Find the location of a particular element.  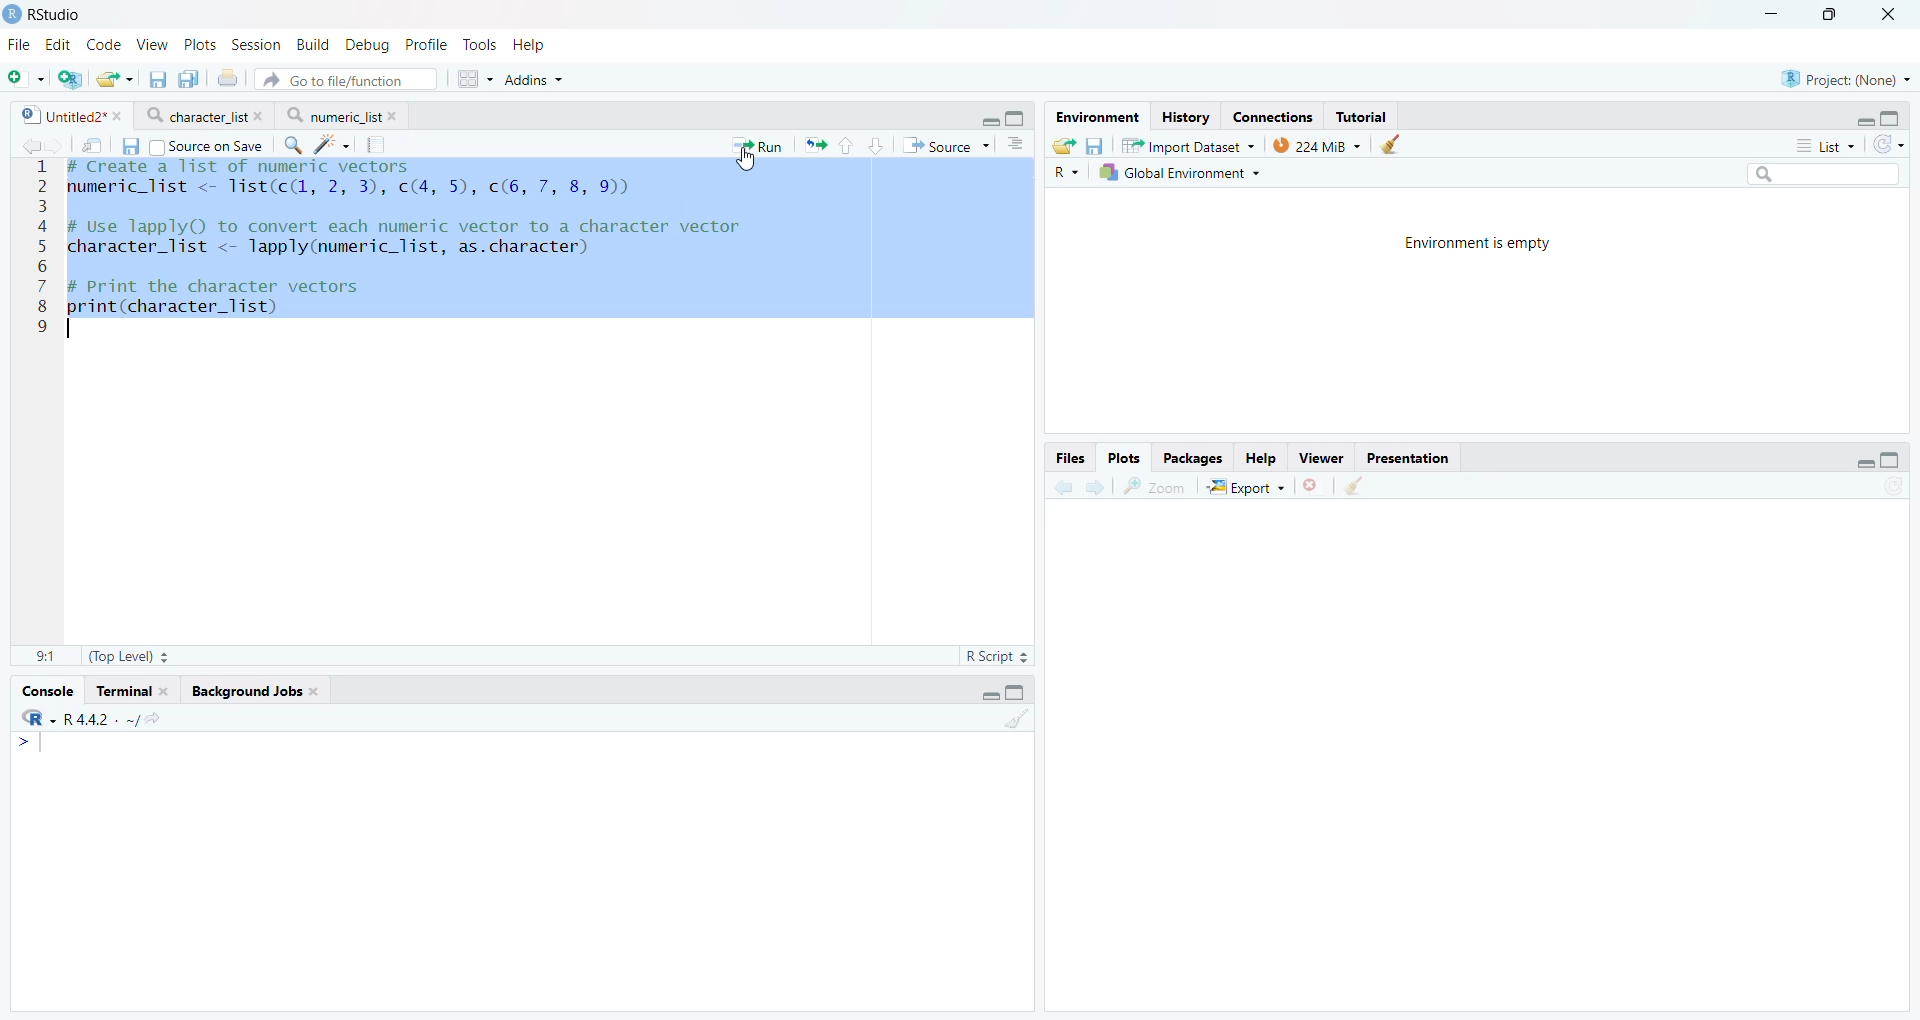

Save current file is located at coordinates (157, 79).